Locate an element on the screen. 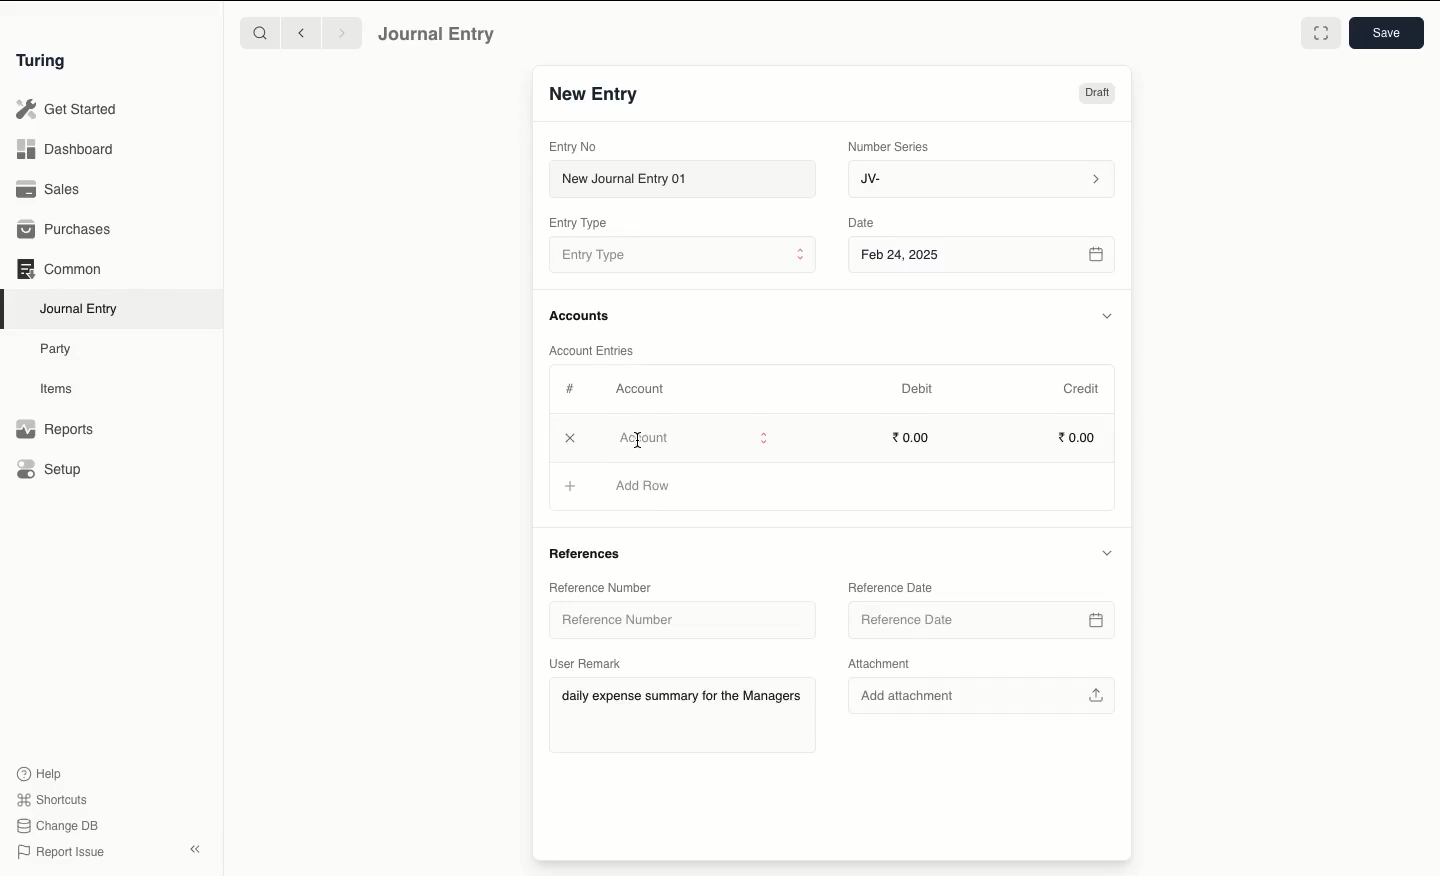  Add Row is located at coordinates (640, 486).